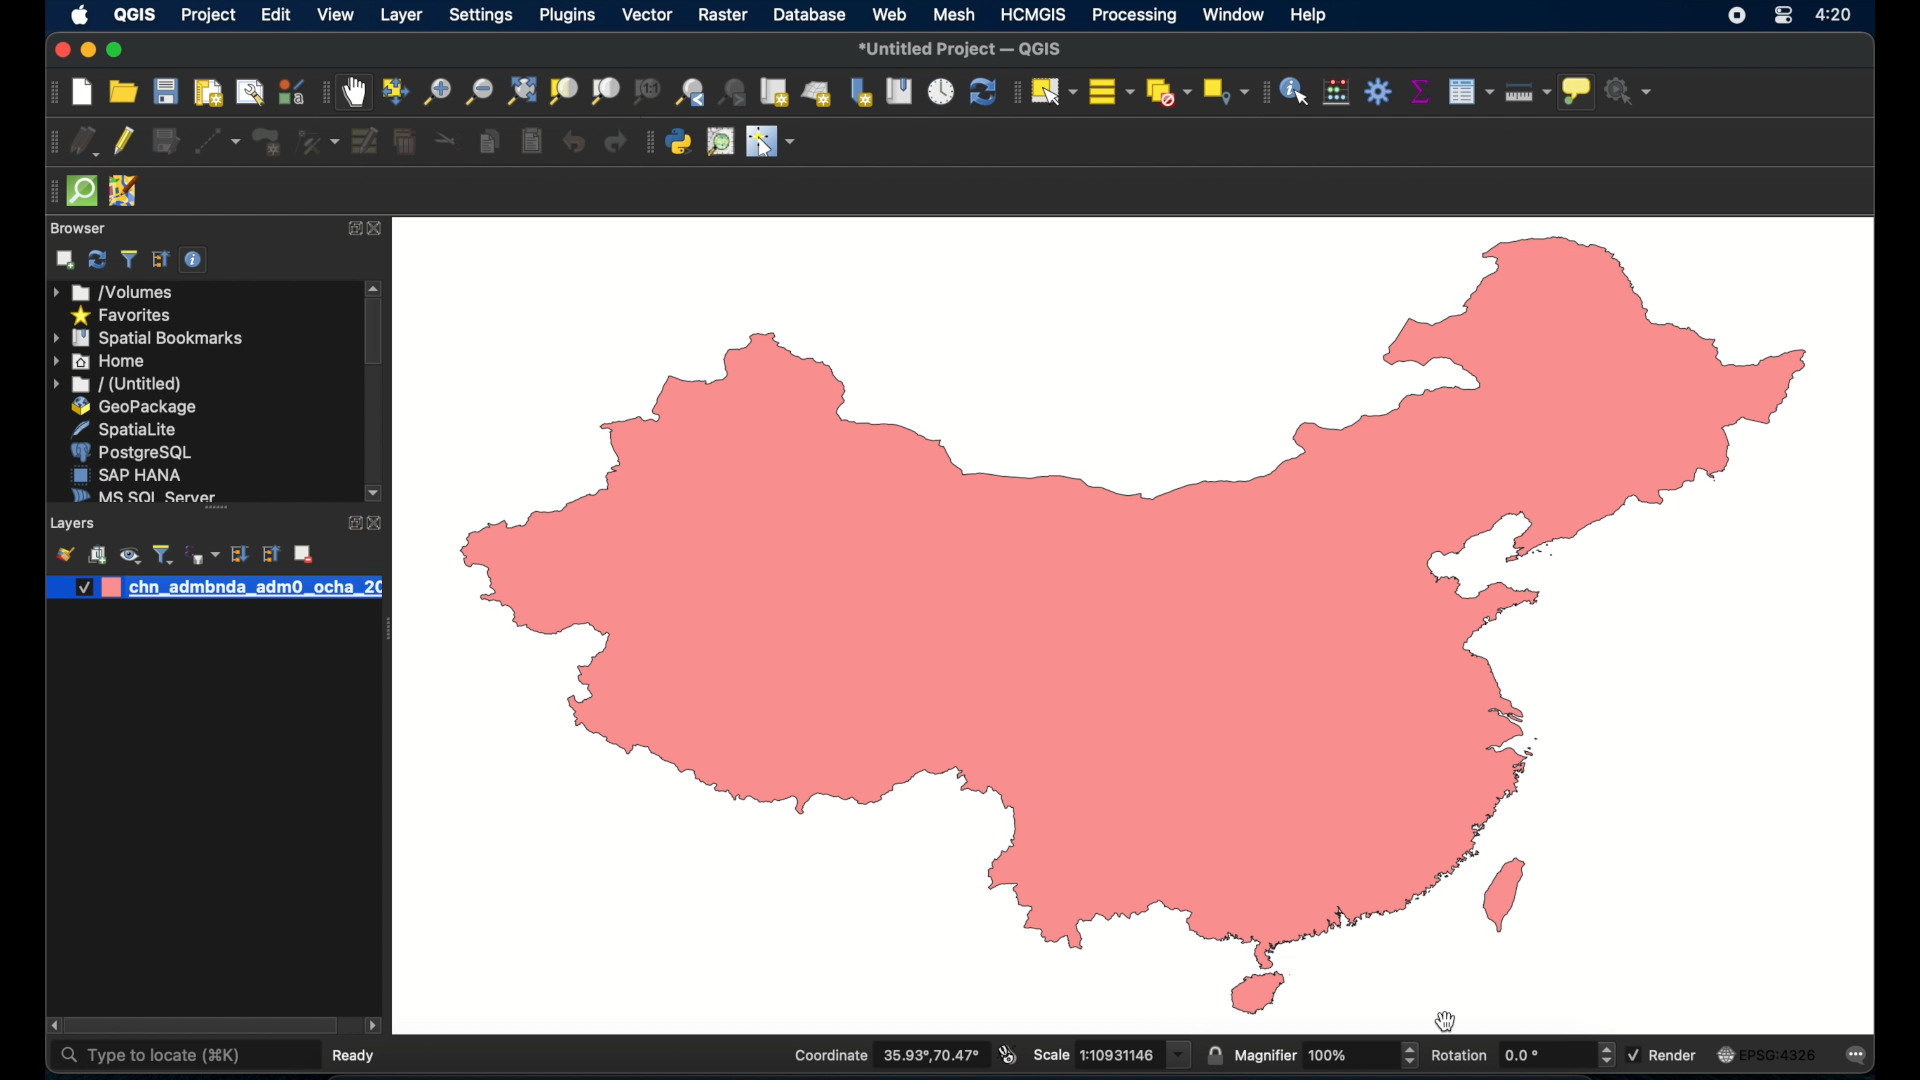 This screenshot has width=1920, height=1080. Describe the element at coordinates (317, 142) in the screenshot. I see `vertex tool` at that location.